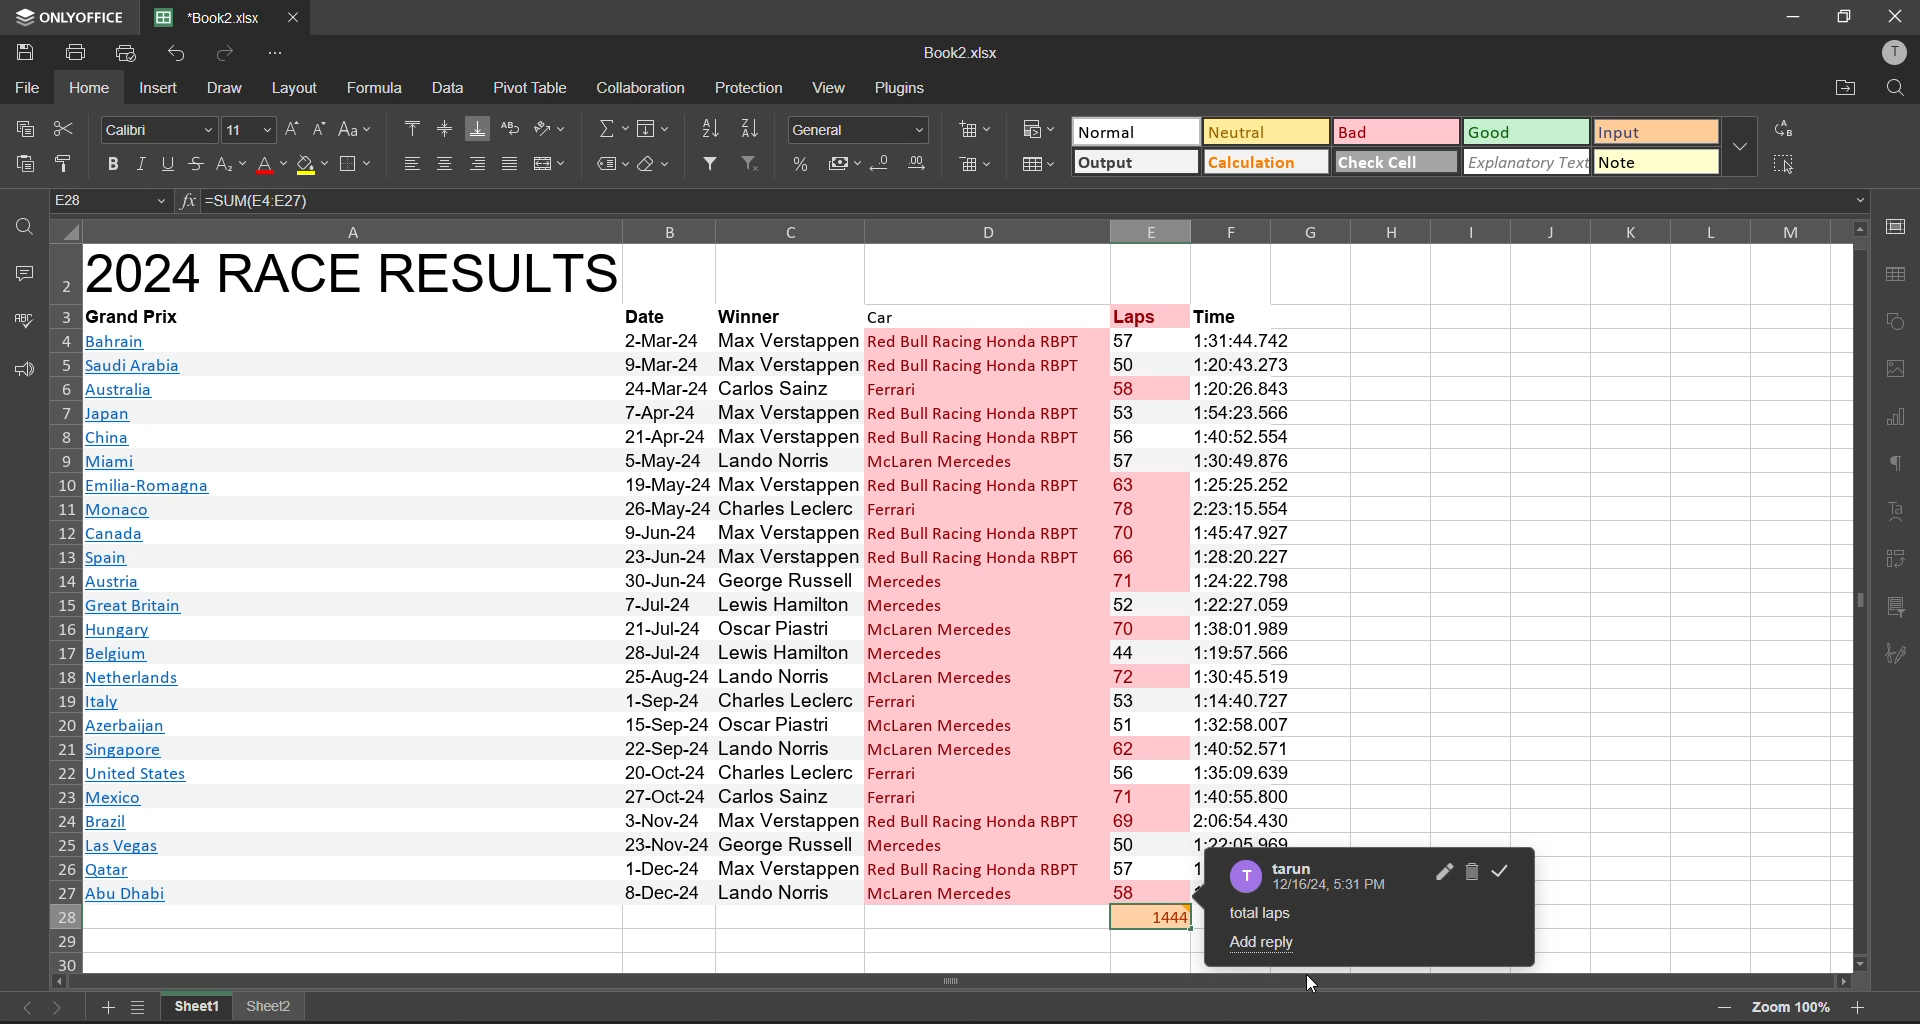 This screenshot has width=1920, height=1024. I want to click on cut, so click(66, 127).